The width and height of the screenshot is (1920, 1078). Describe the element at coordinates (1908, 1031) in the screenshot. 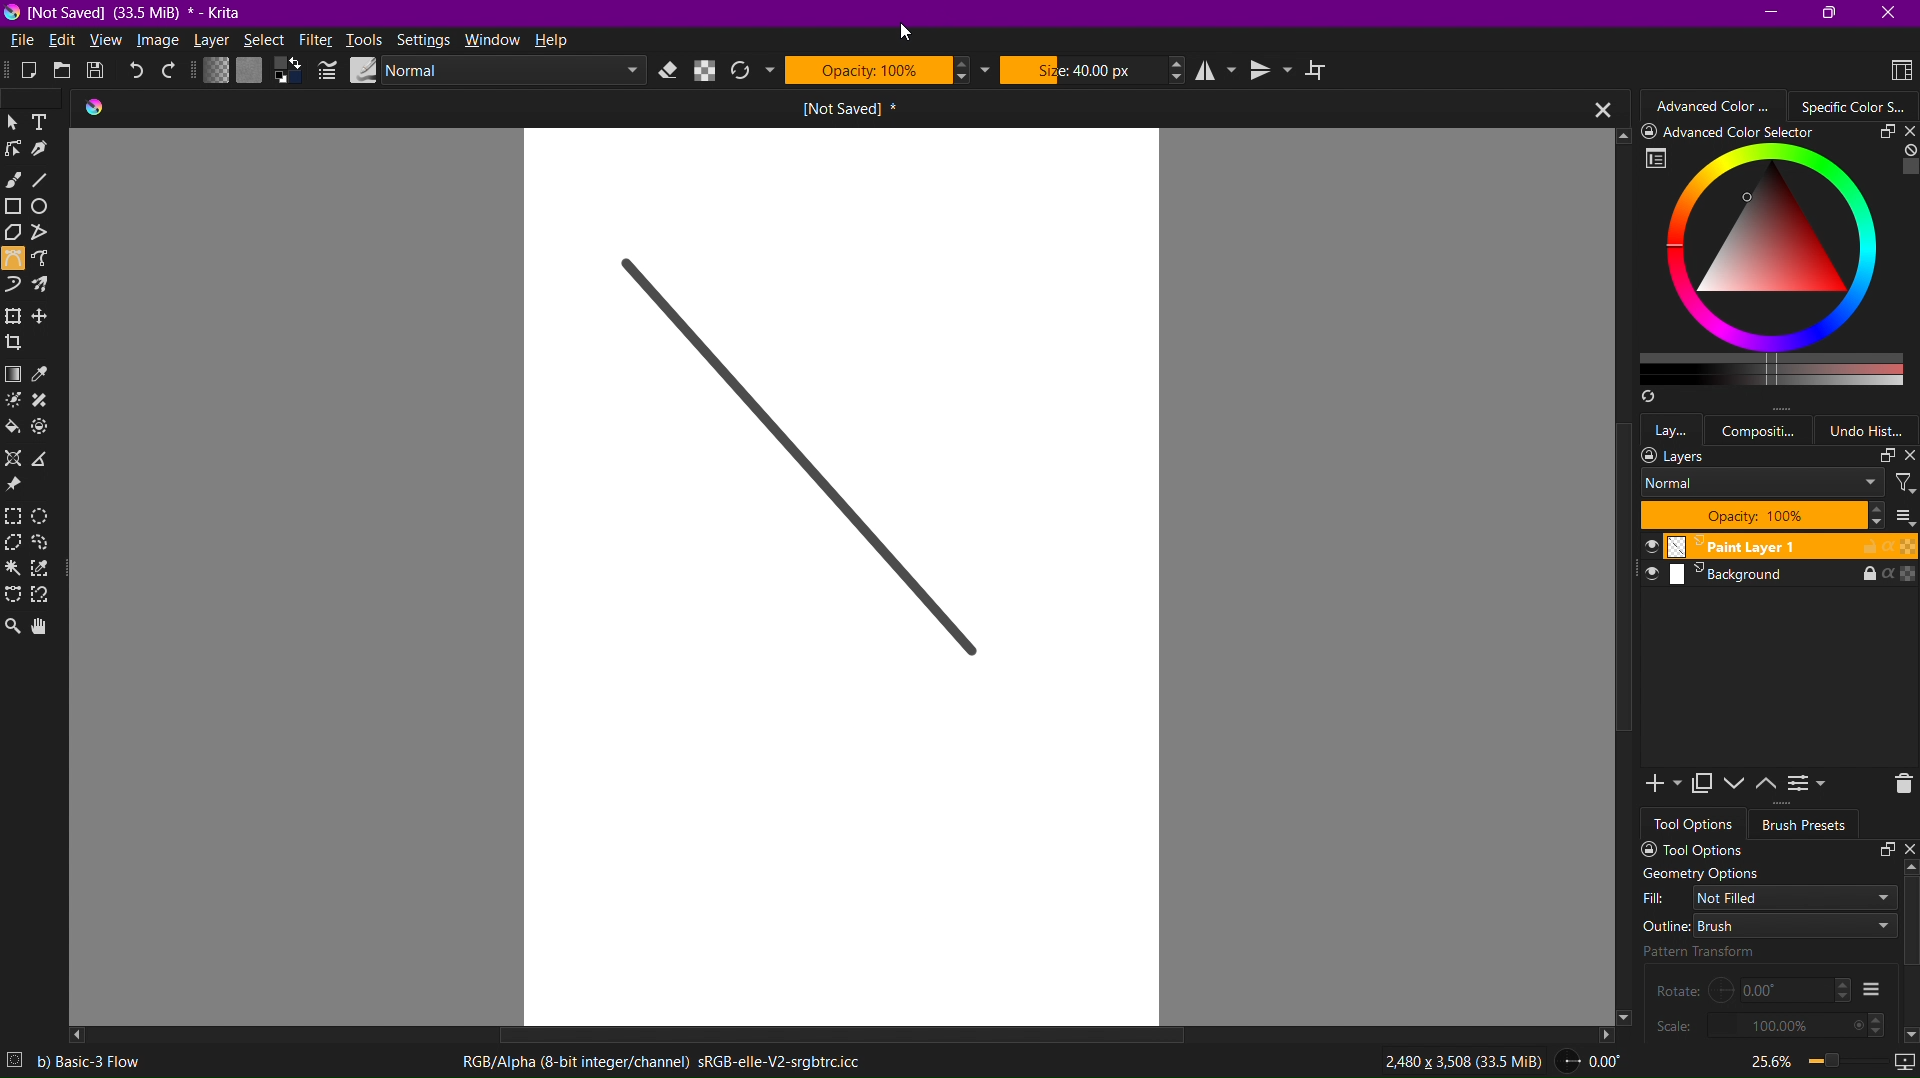

I see `down` at that location.